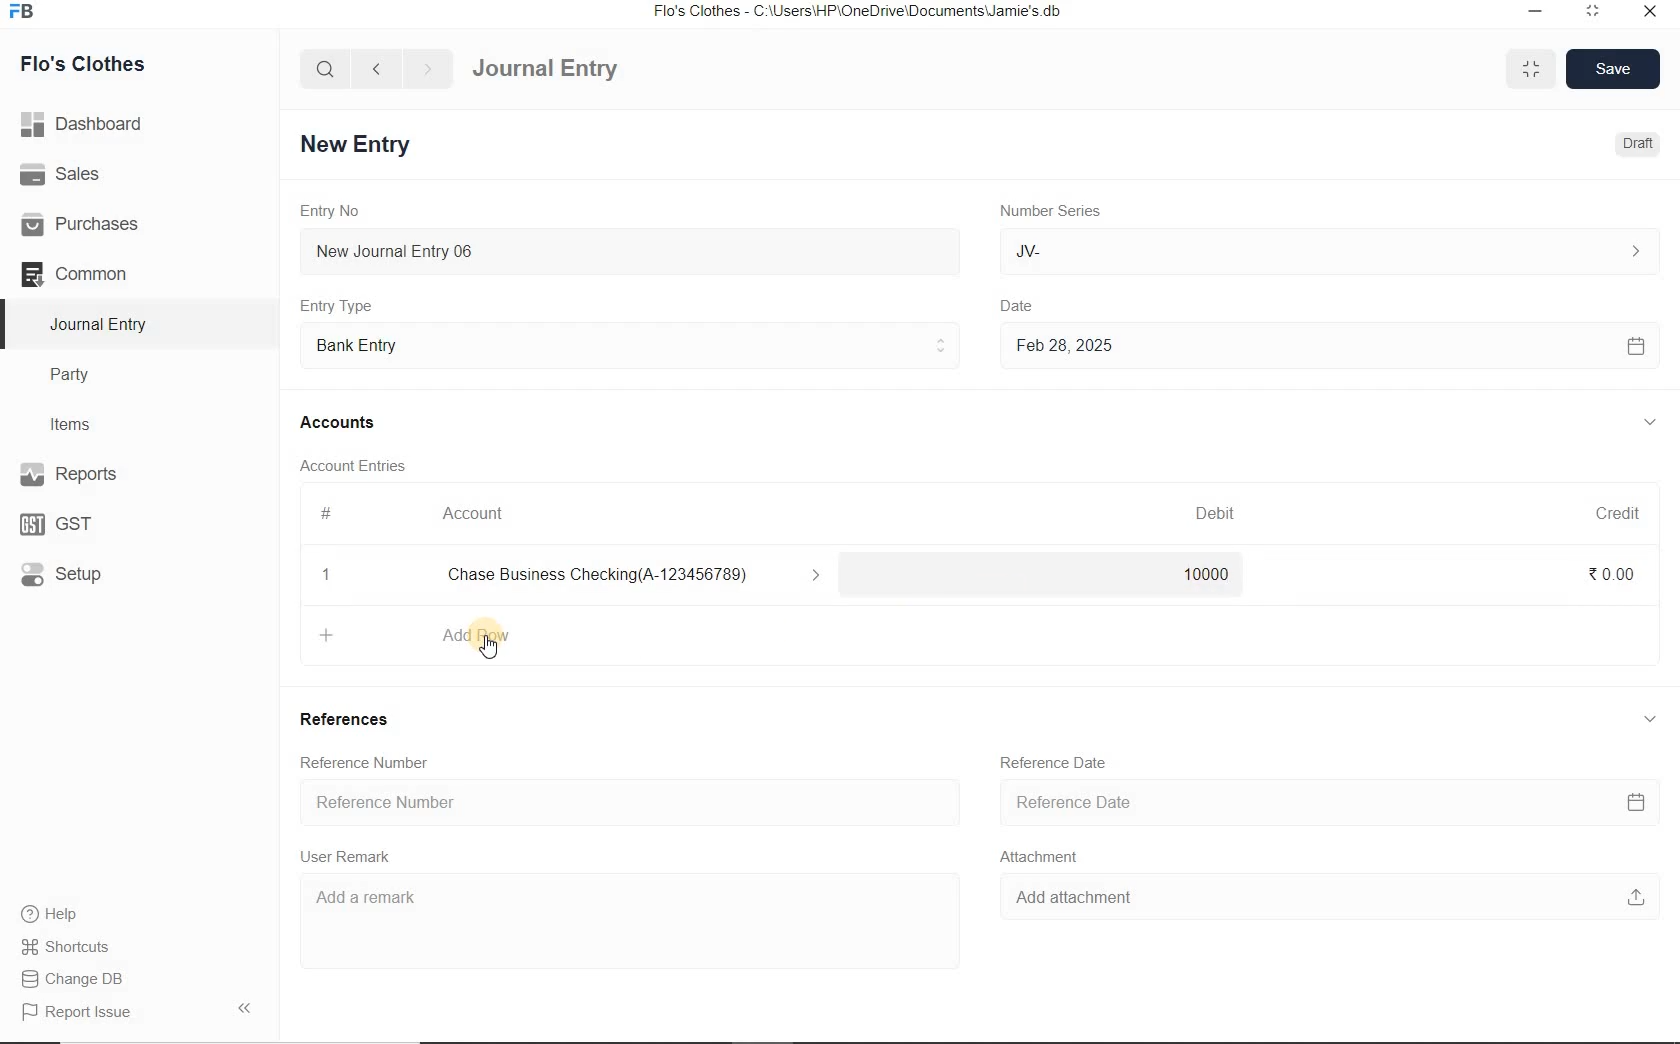  What do you see at coordinates (101, 324) in the screenshot?
I see `Journal Entry` at bounding box center [101, 324].